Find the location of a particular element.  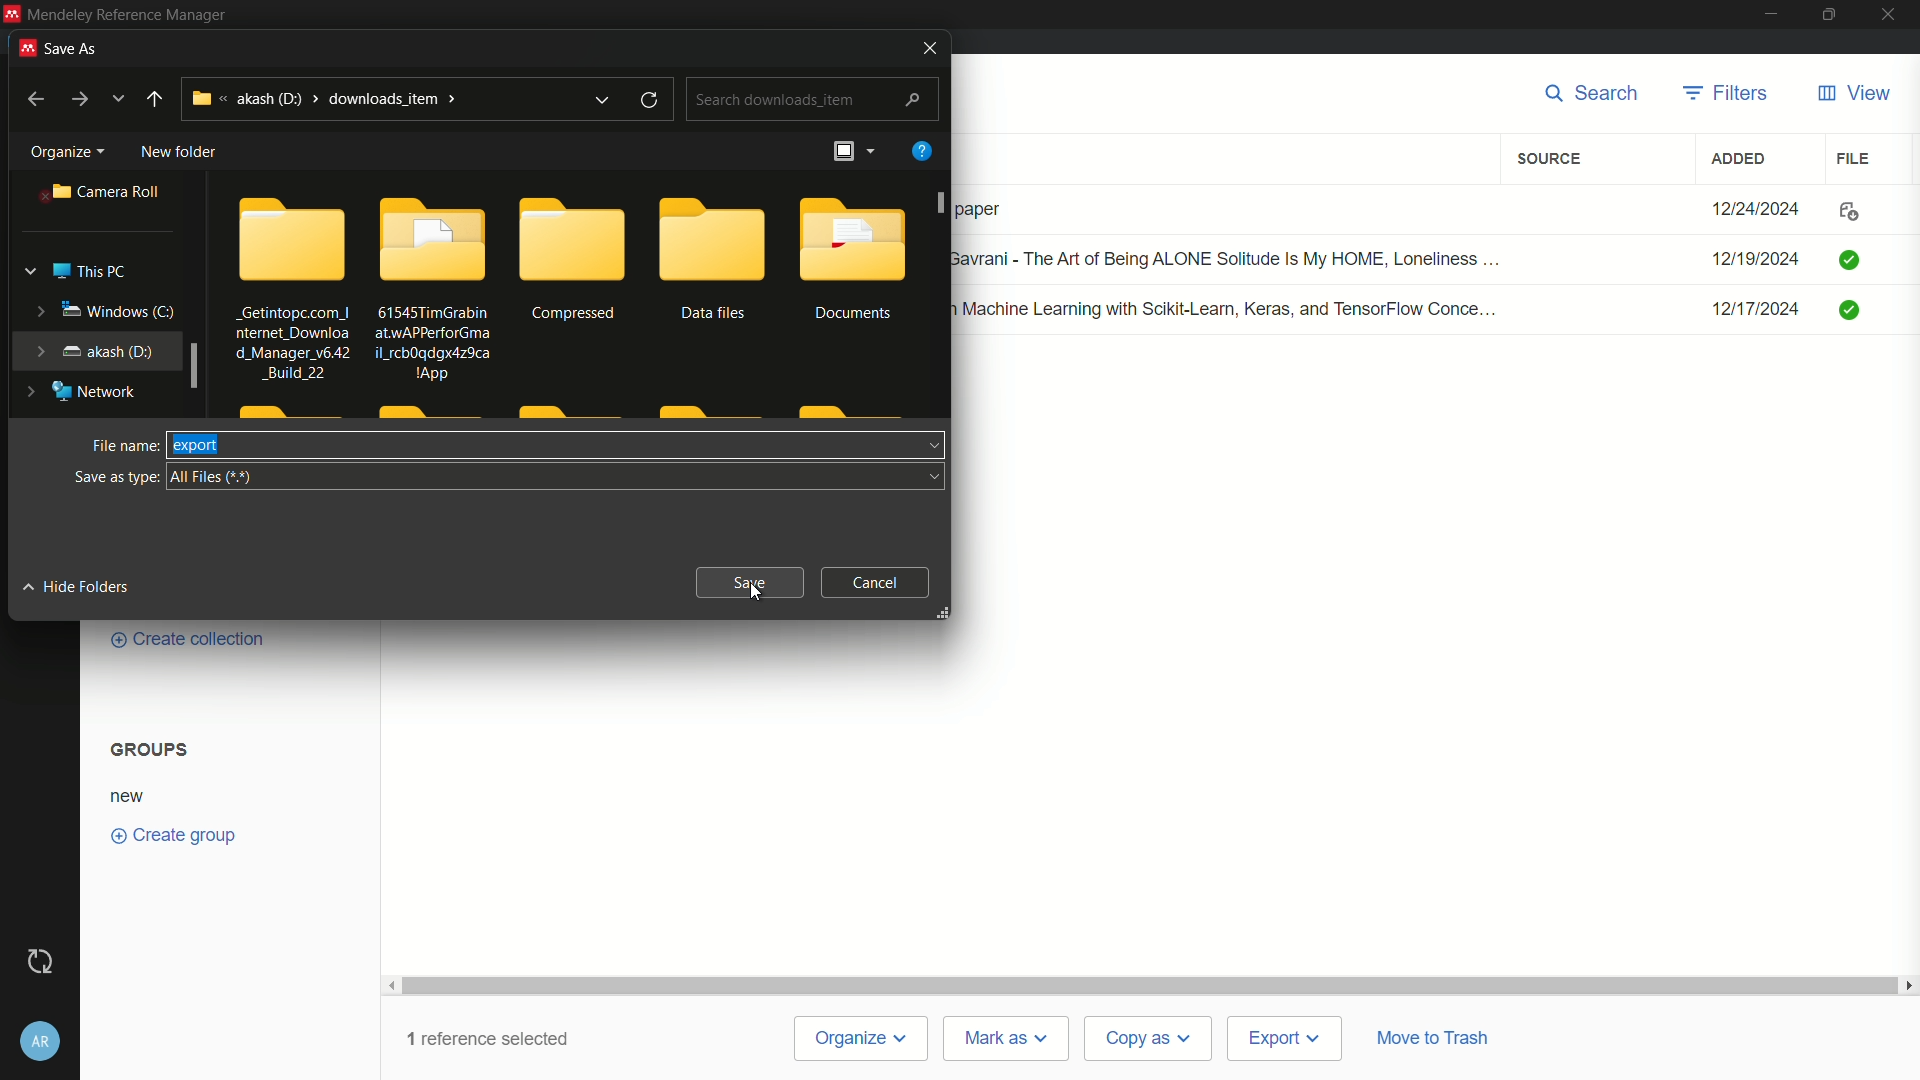

groups is located at coordinates (152, 749).